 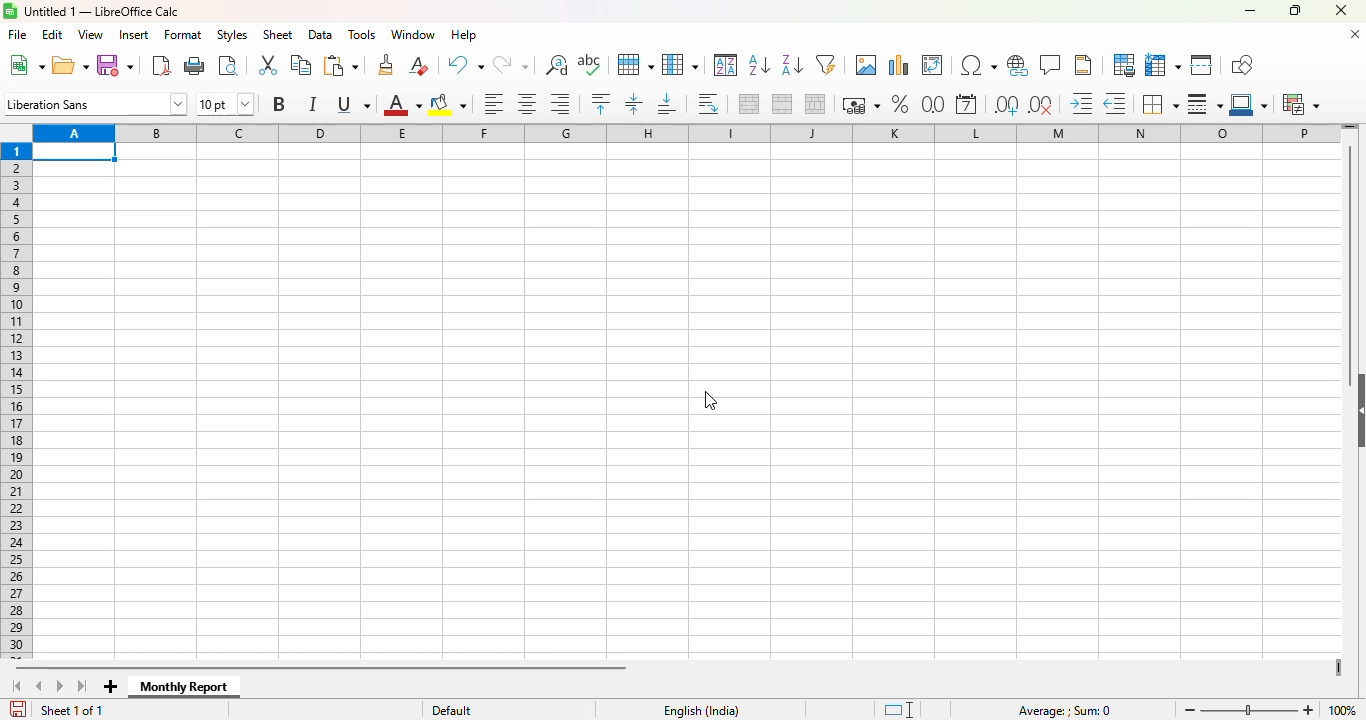 What do you see at coordinates (933, 103) in the screenshot?
I see `format as number` at bounding box center [933, 103].